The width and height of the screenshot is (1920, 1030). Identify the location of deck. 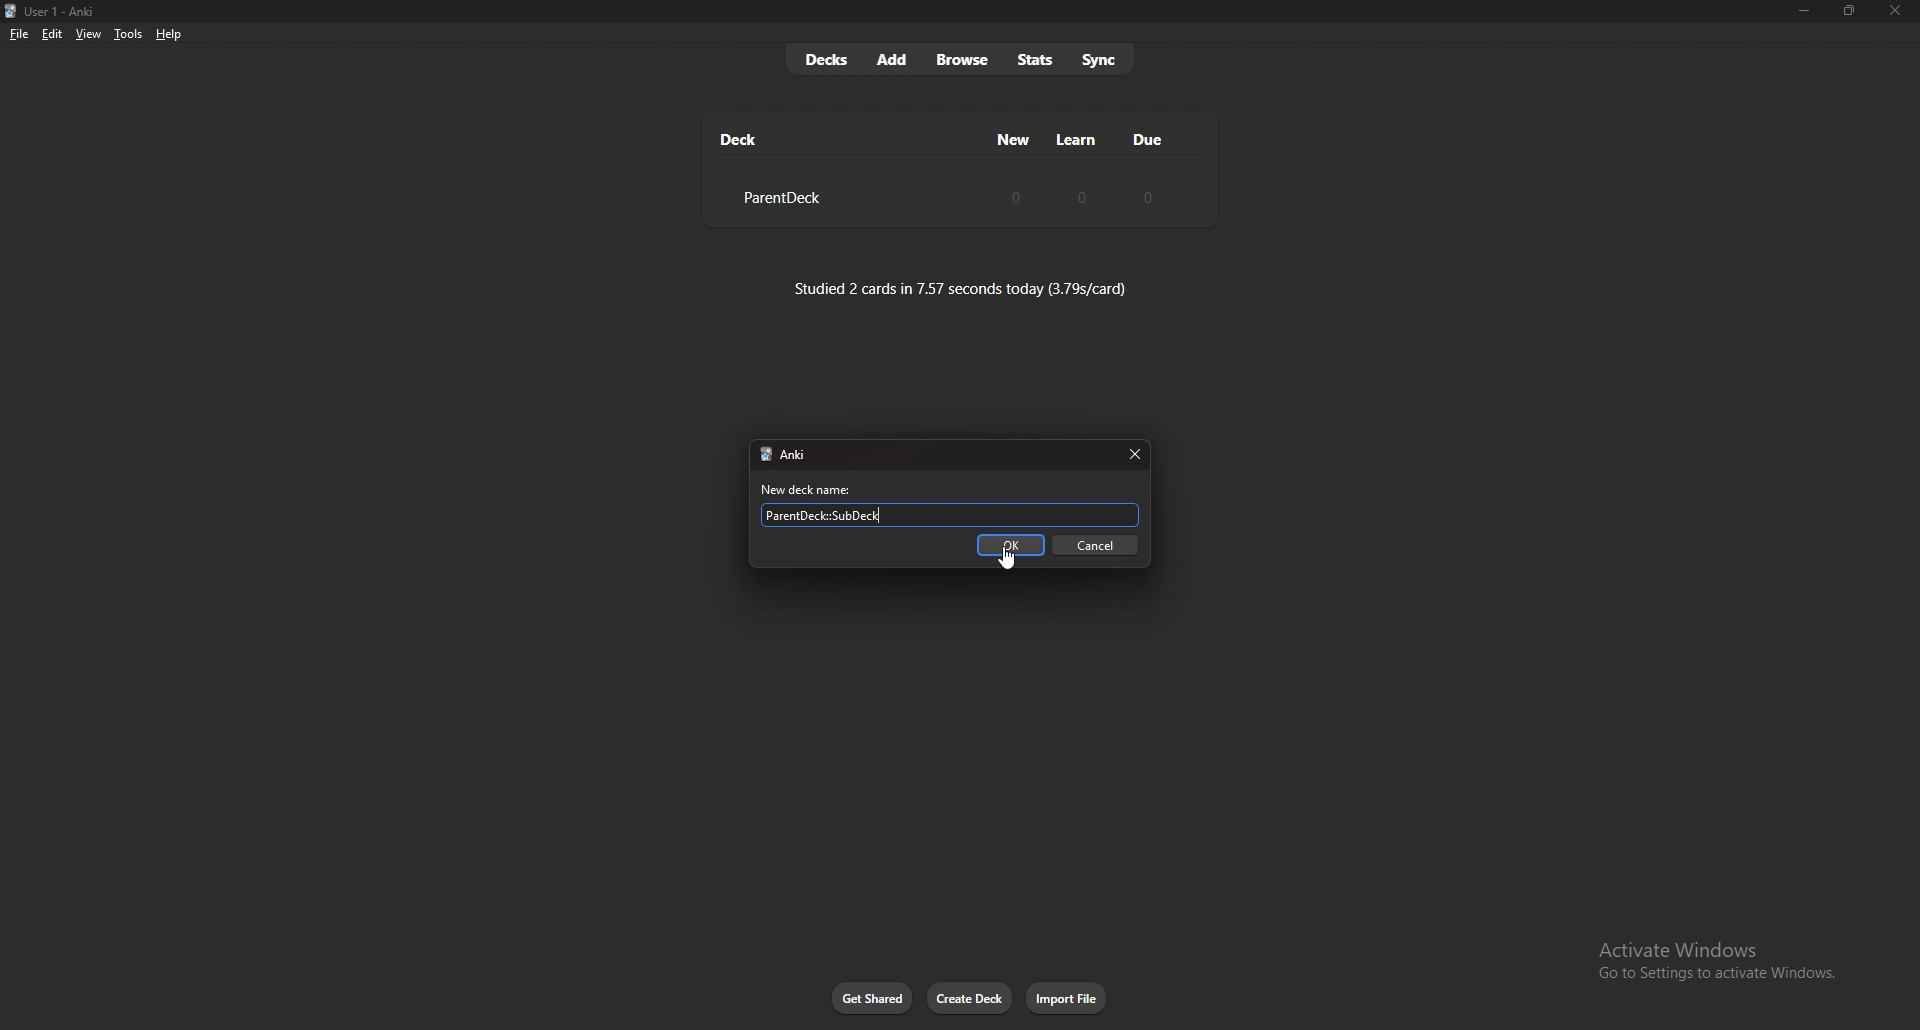
(740, 139).